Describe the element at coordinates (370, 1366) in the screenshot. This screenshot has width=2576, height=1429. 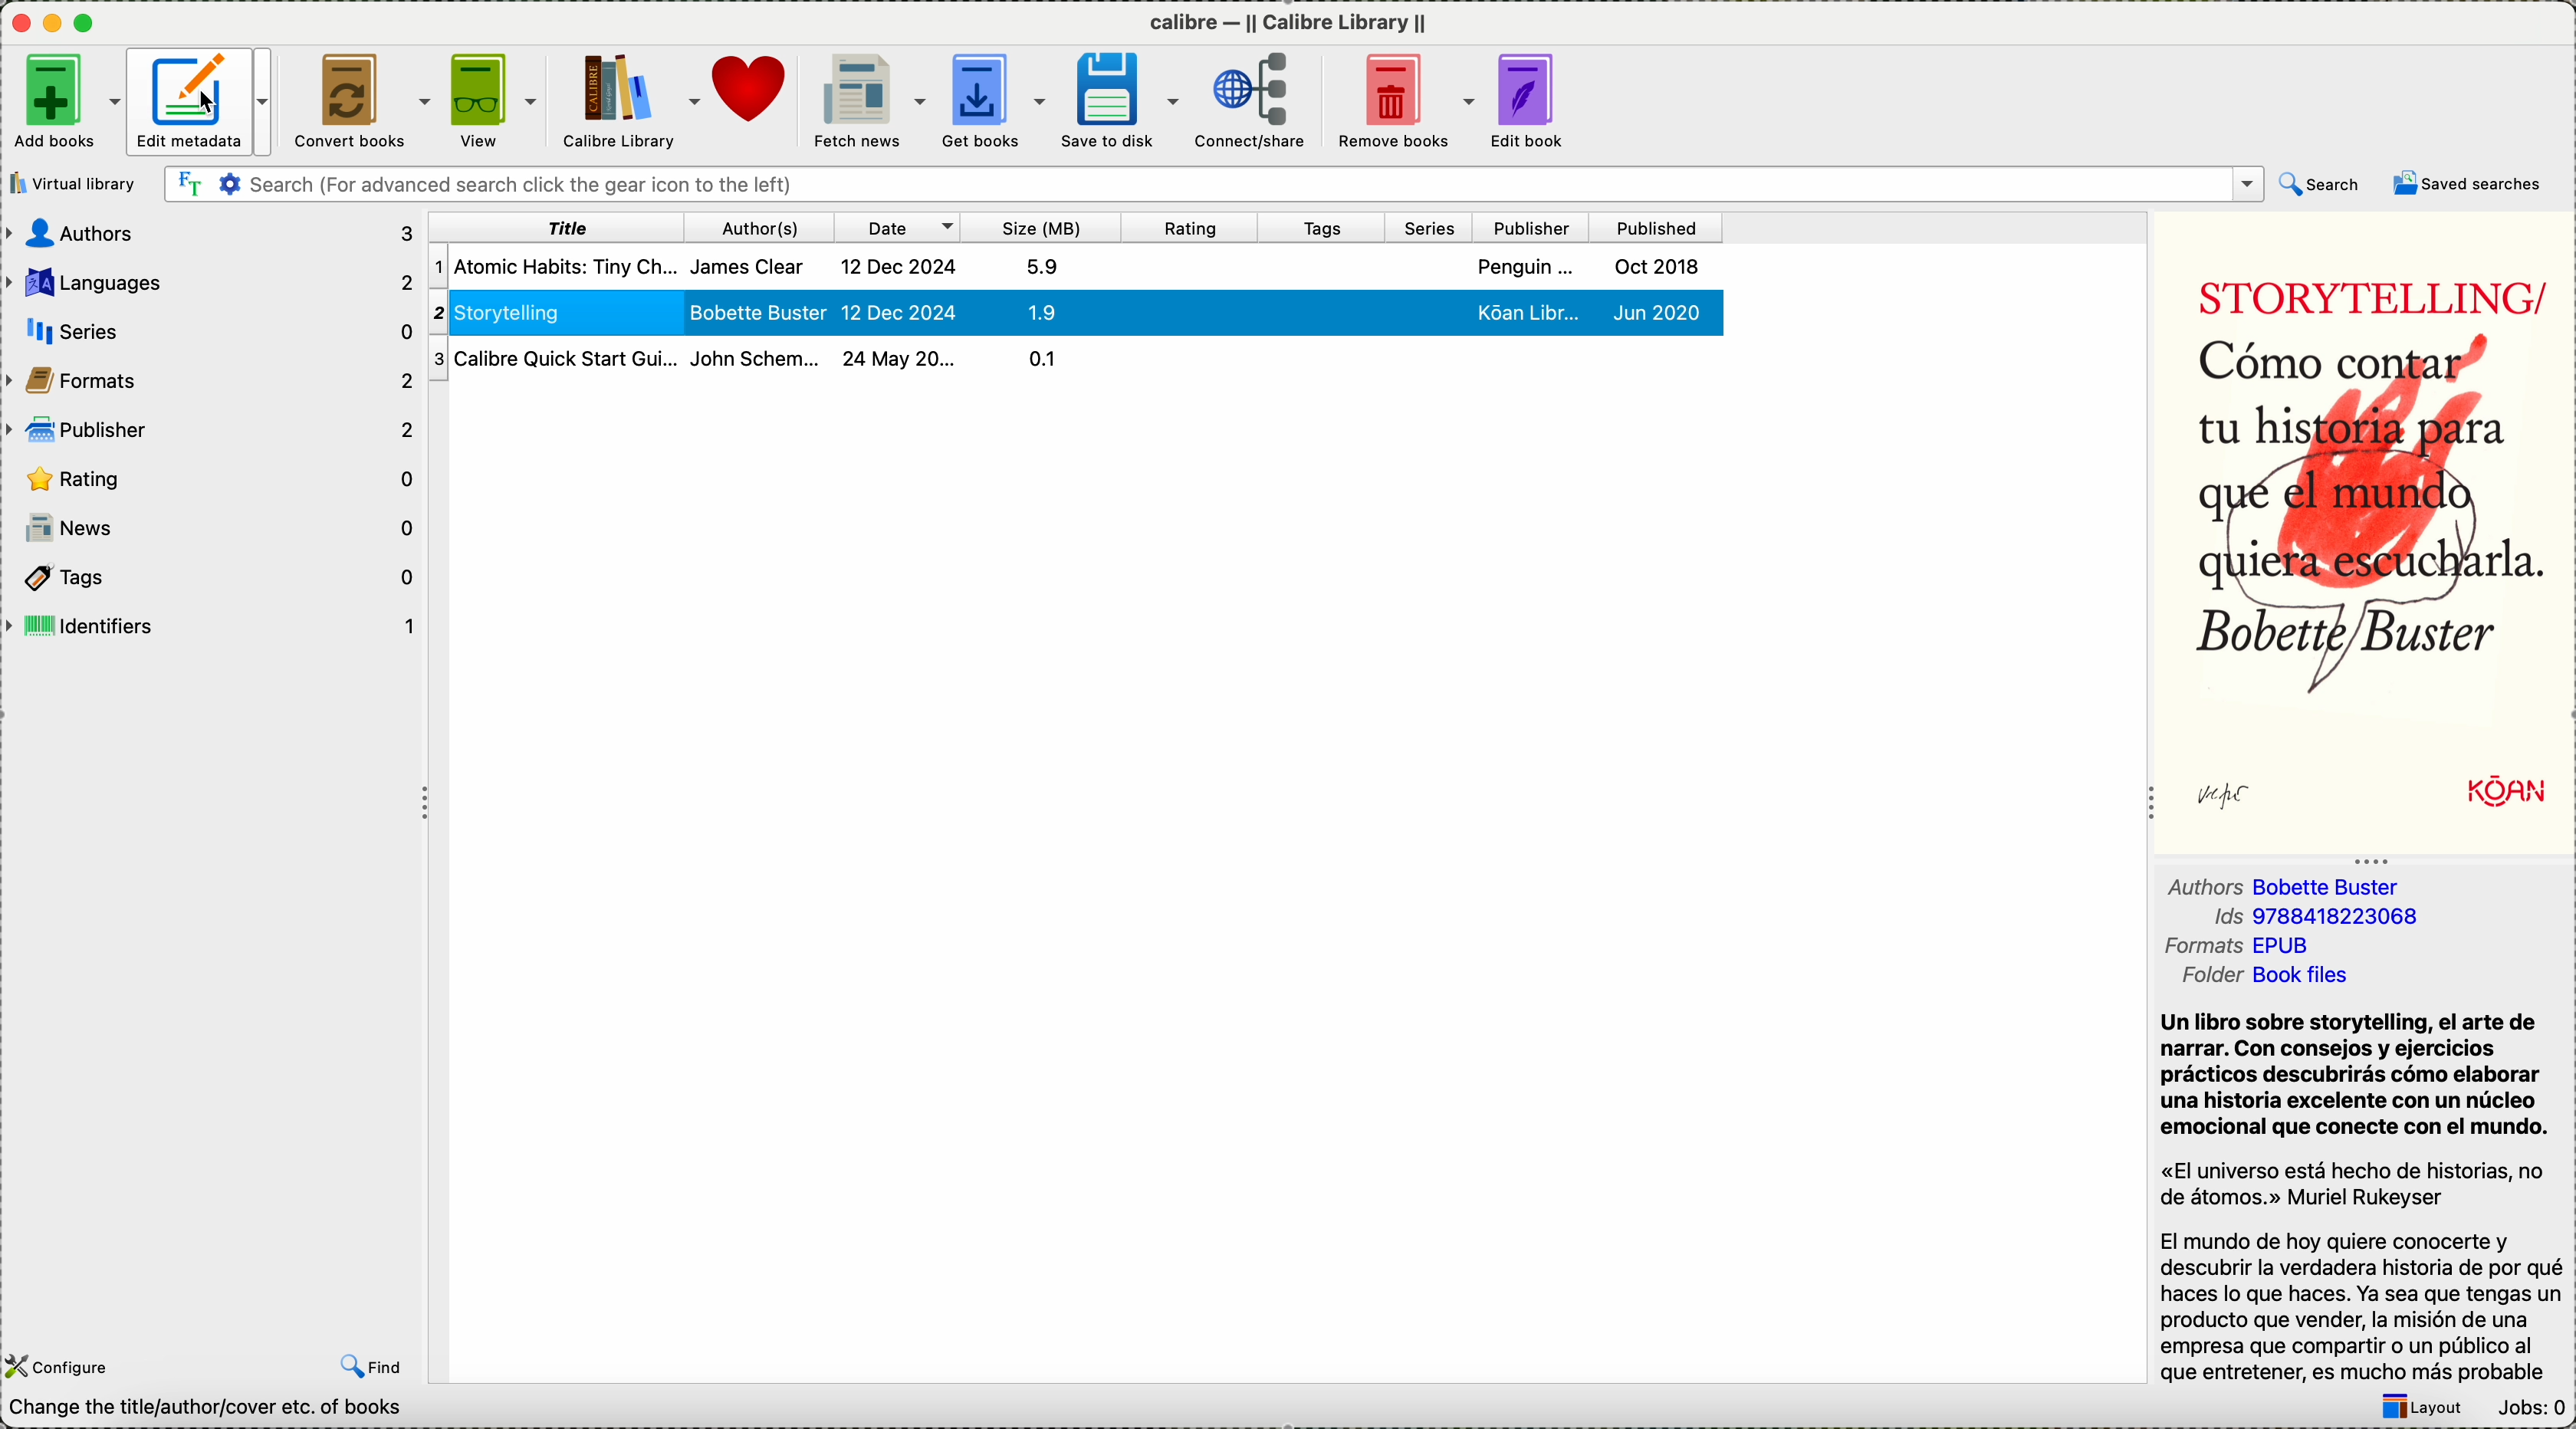
I see `find` at that location.